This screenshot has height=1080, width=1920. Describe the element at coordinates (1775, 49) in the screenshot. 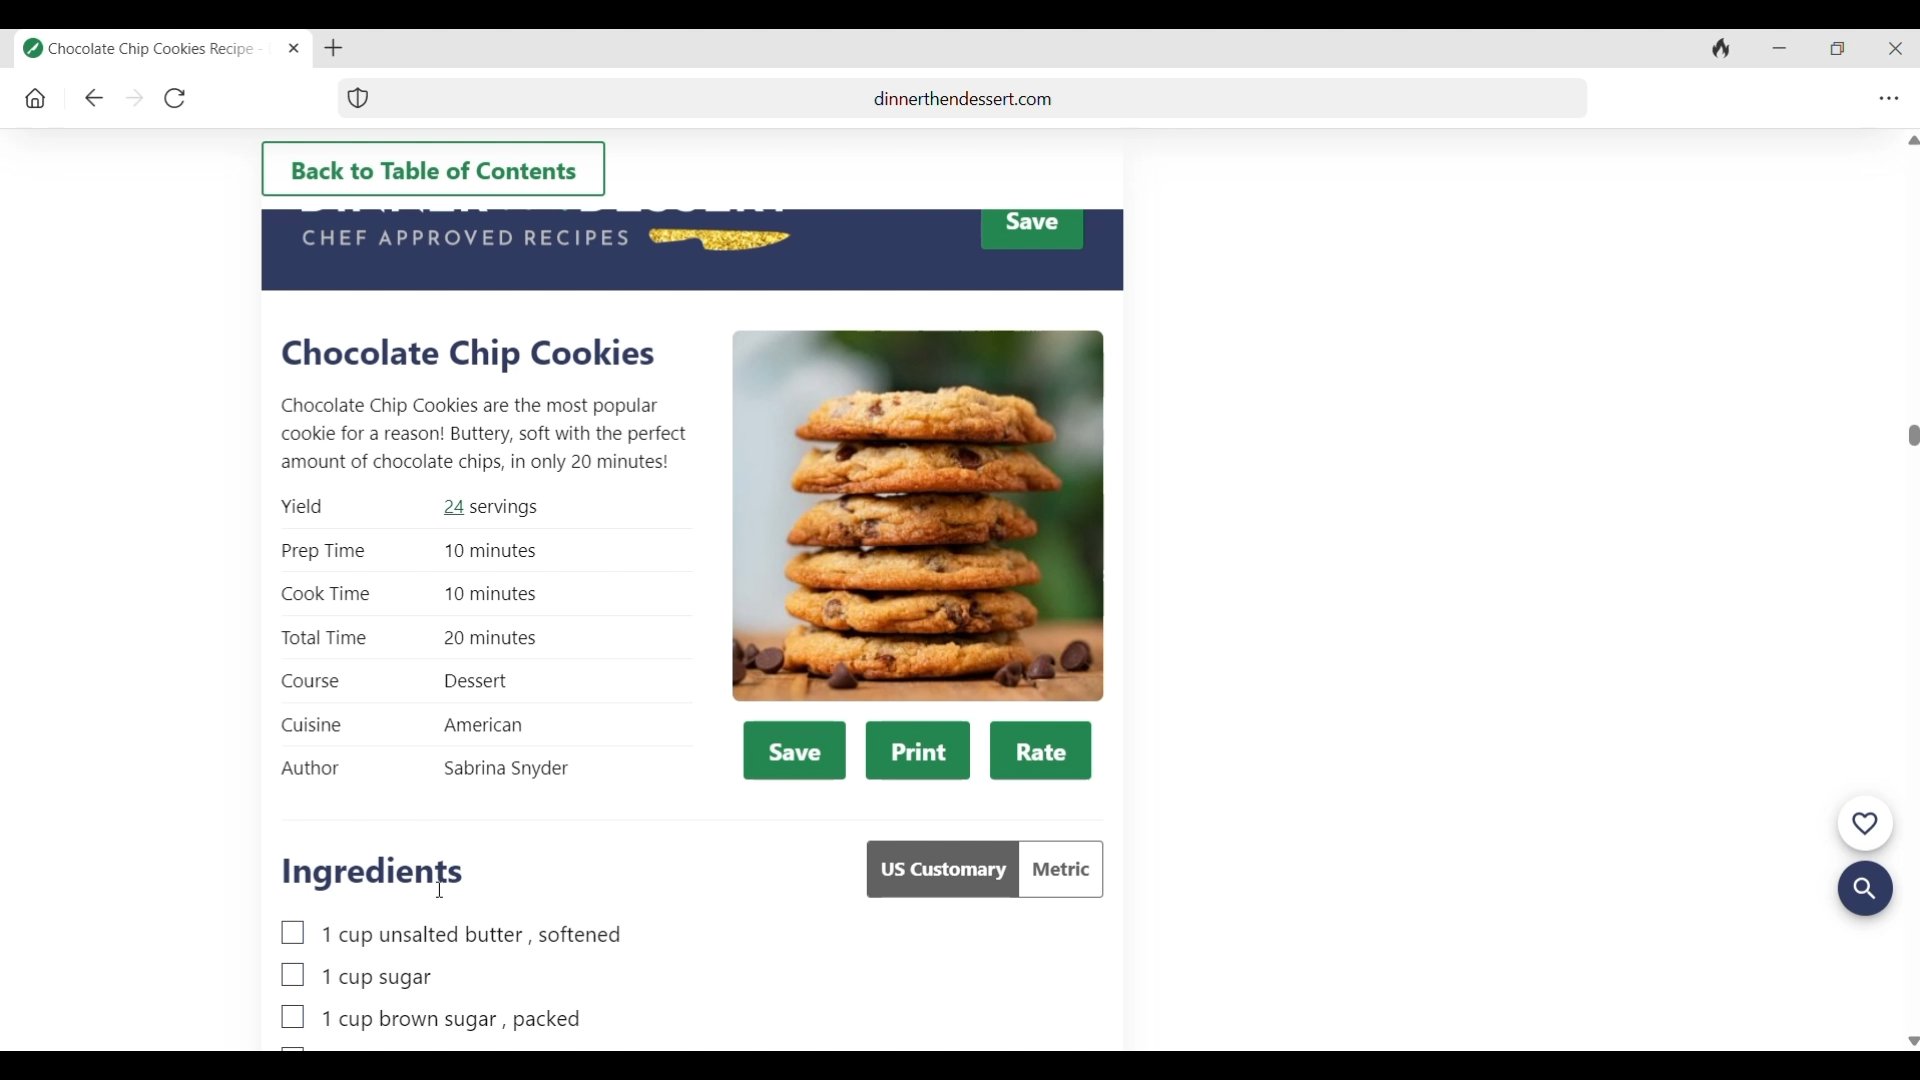

I see `Minimize` at that location.